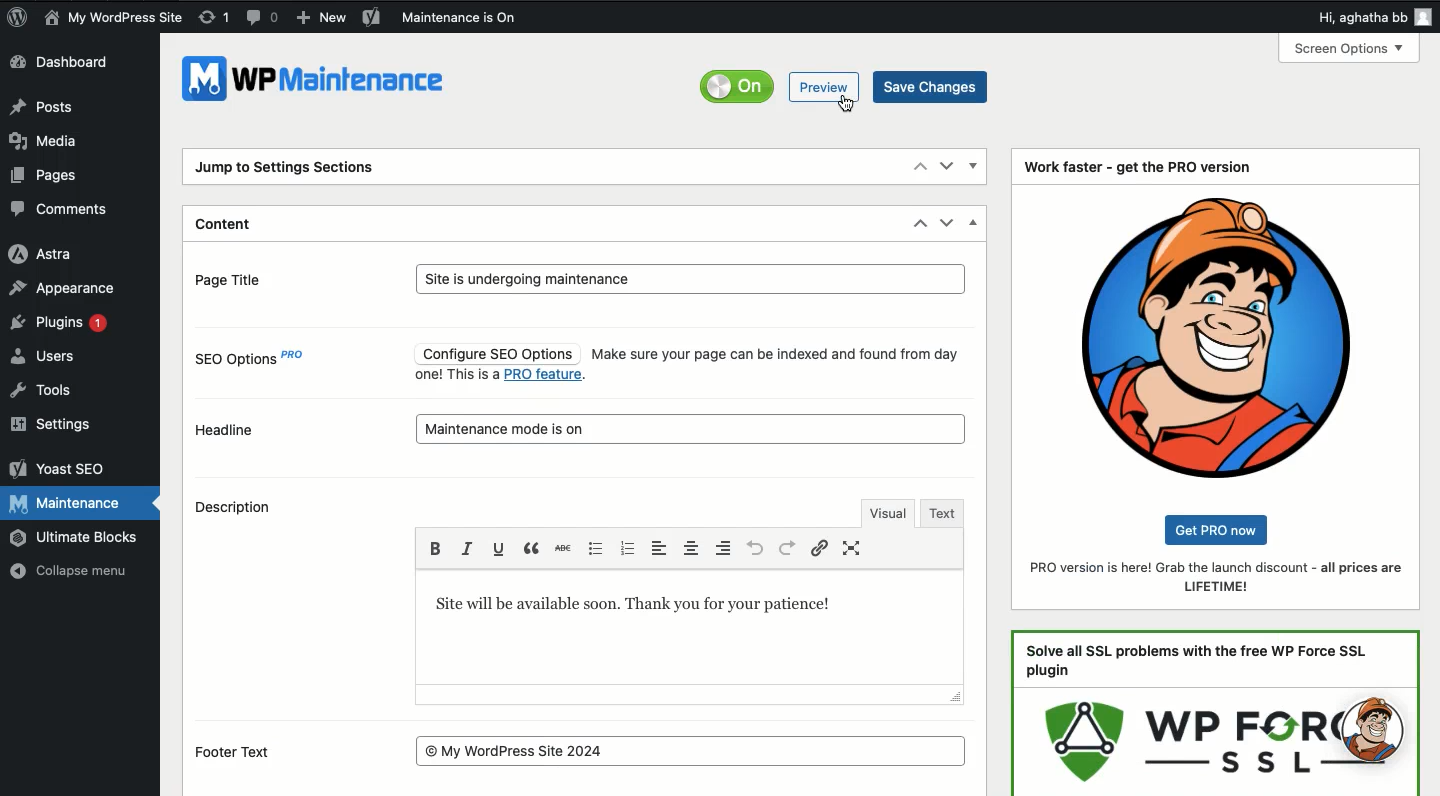 This screenshot has height=796, width=1440. What do you see at coordinates (63, 209) in the screenshot?
I see `Comments` at bounding box center [63, 209].